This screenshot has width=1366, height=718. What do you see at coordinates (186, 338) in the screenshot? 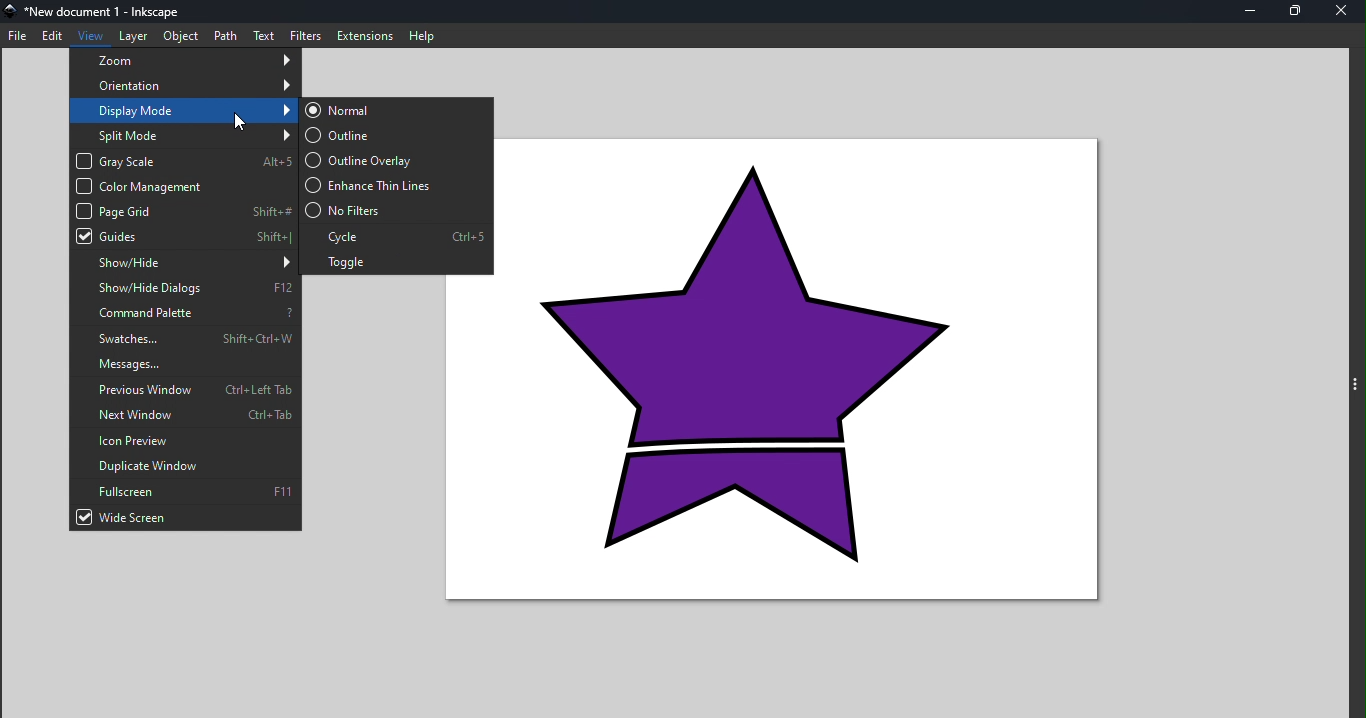
I see `Swatches` at bounding box center [186, 338].